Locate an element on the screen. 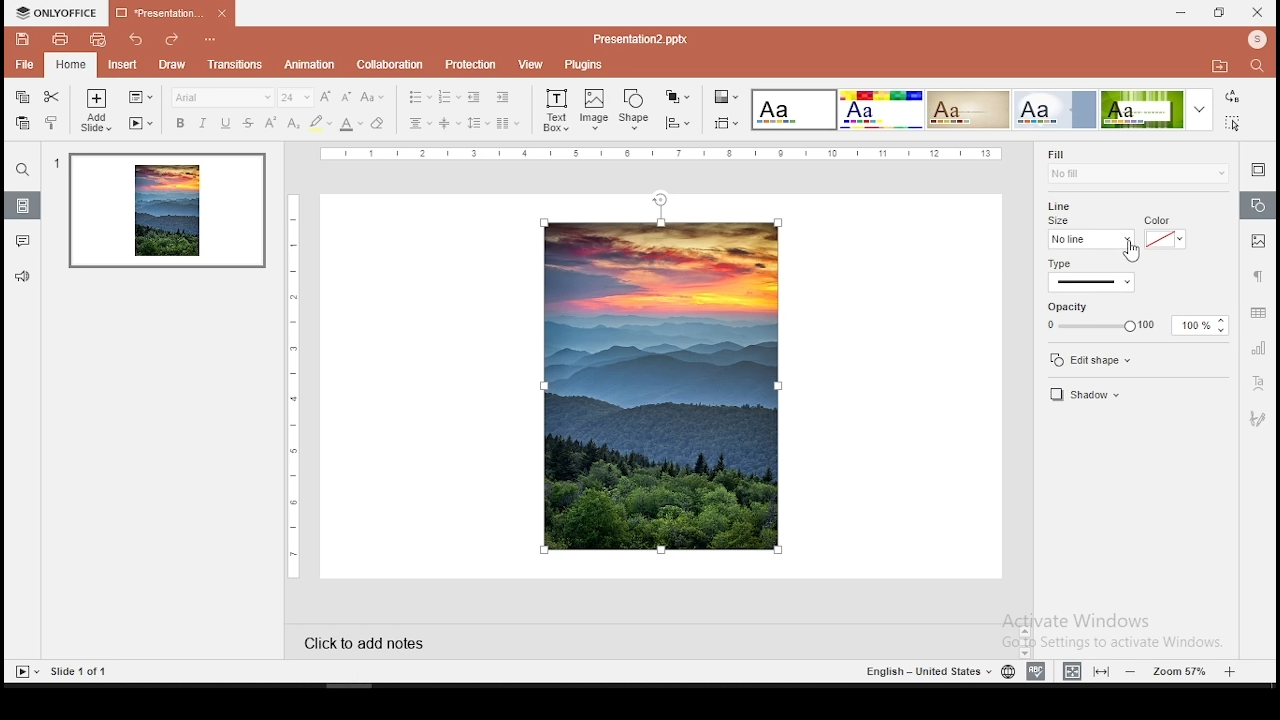 The height and width of the screenshot is (720, 1280). columns is located at coordinates (508, 123).